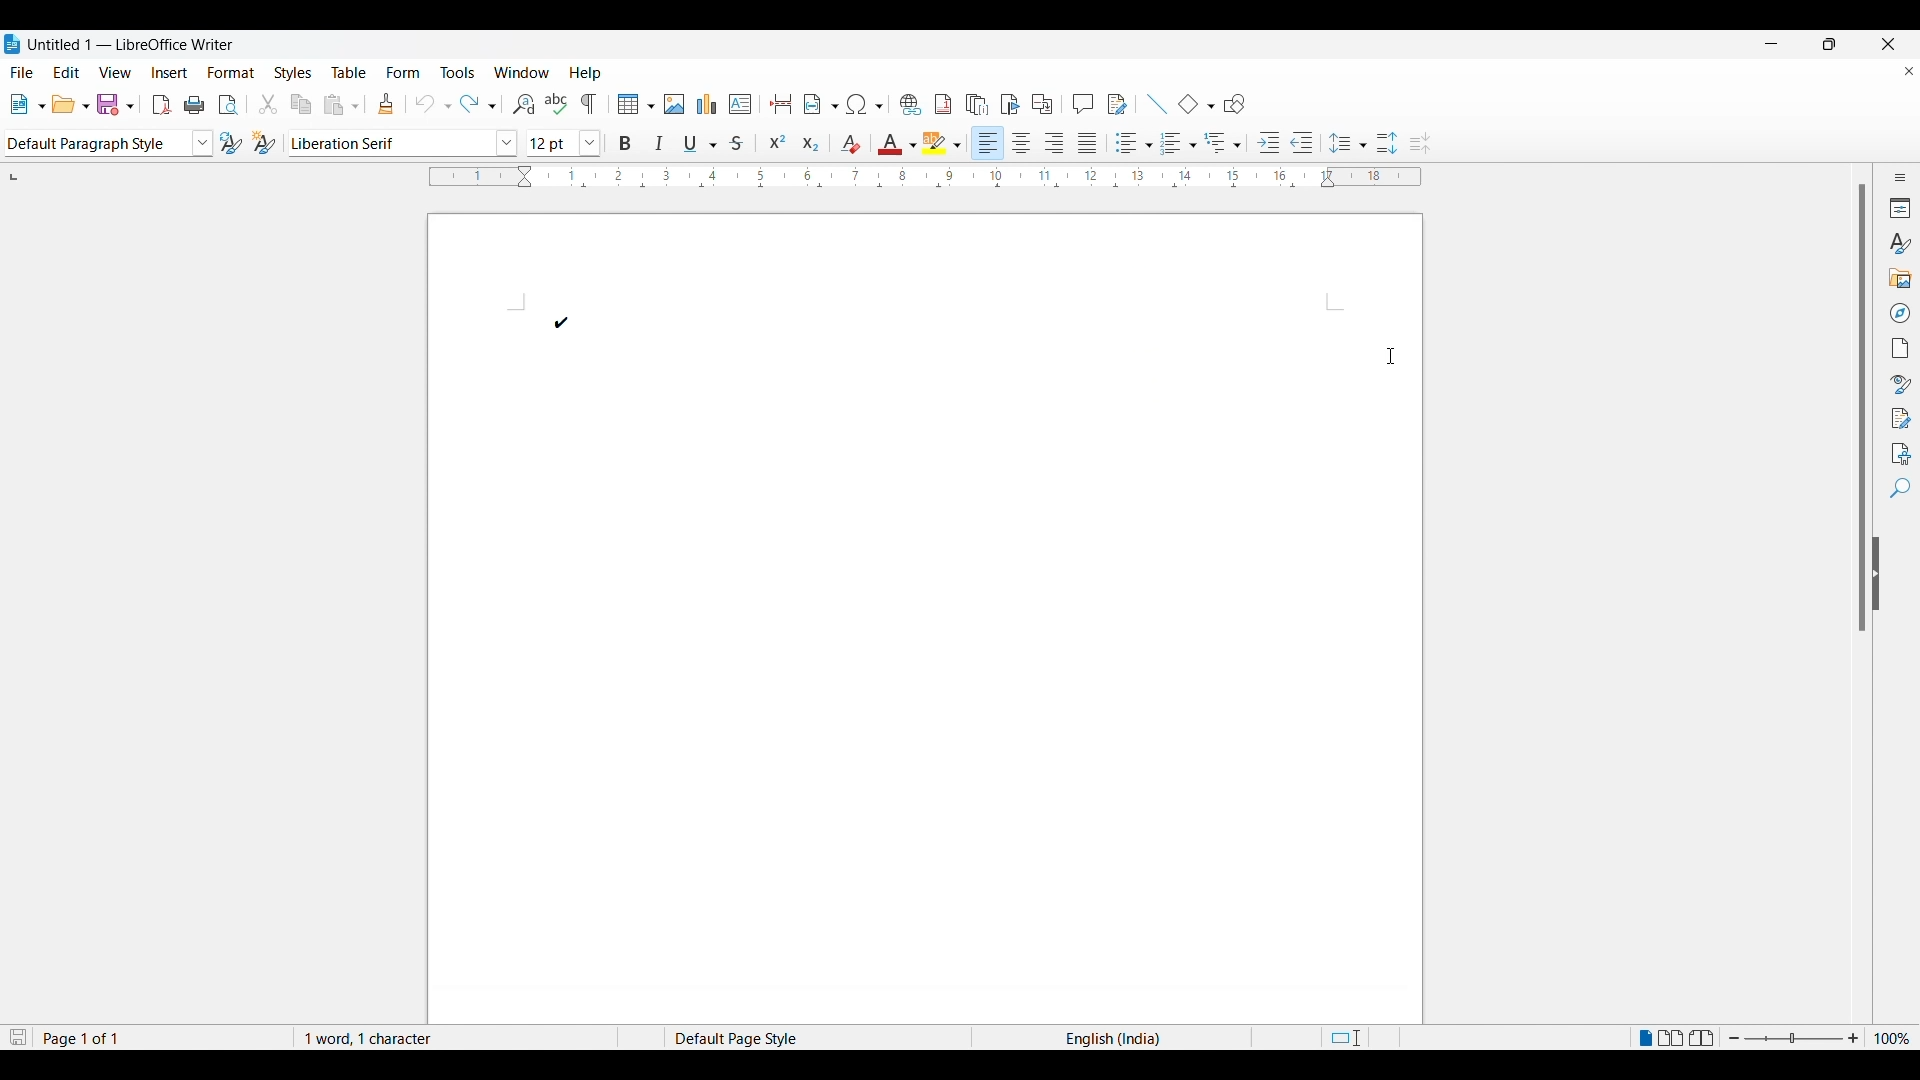  Describe the element at coordinates (703, 140) in the screenshot. I see `underline` at that location.